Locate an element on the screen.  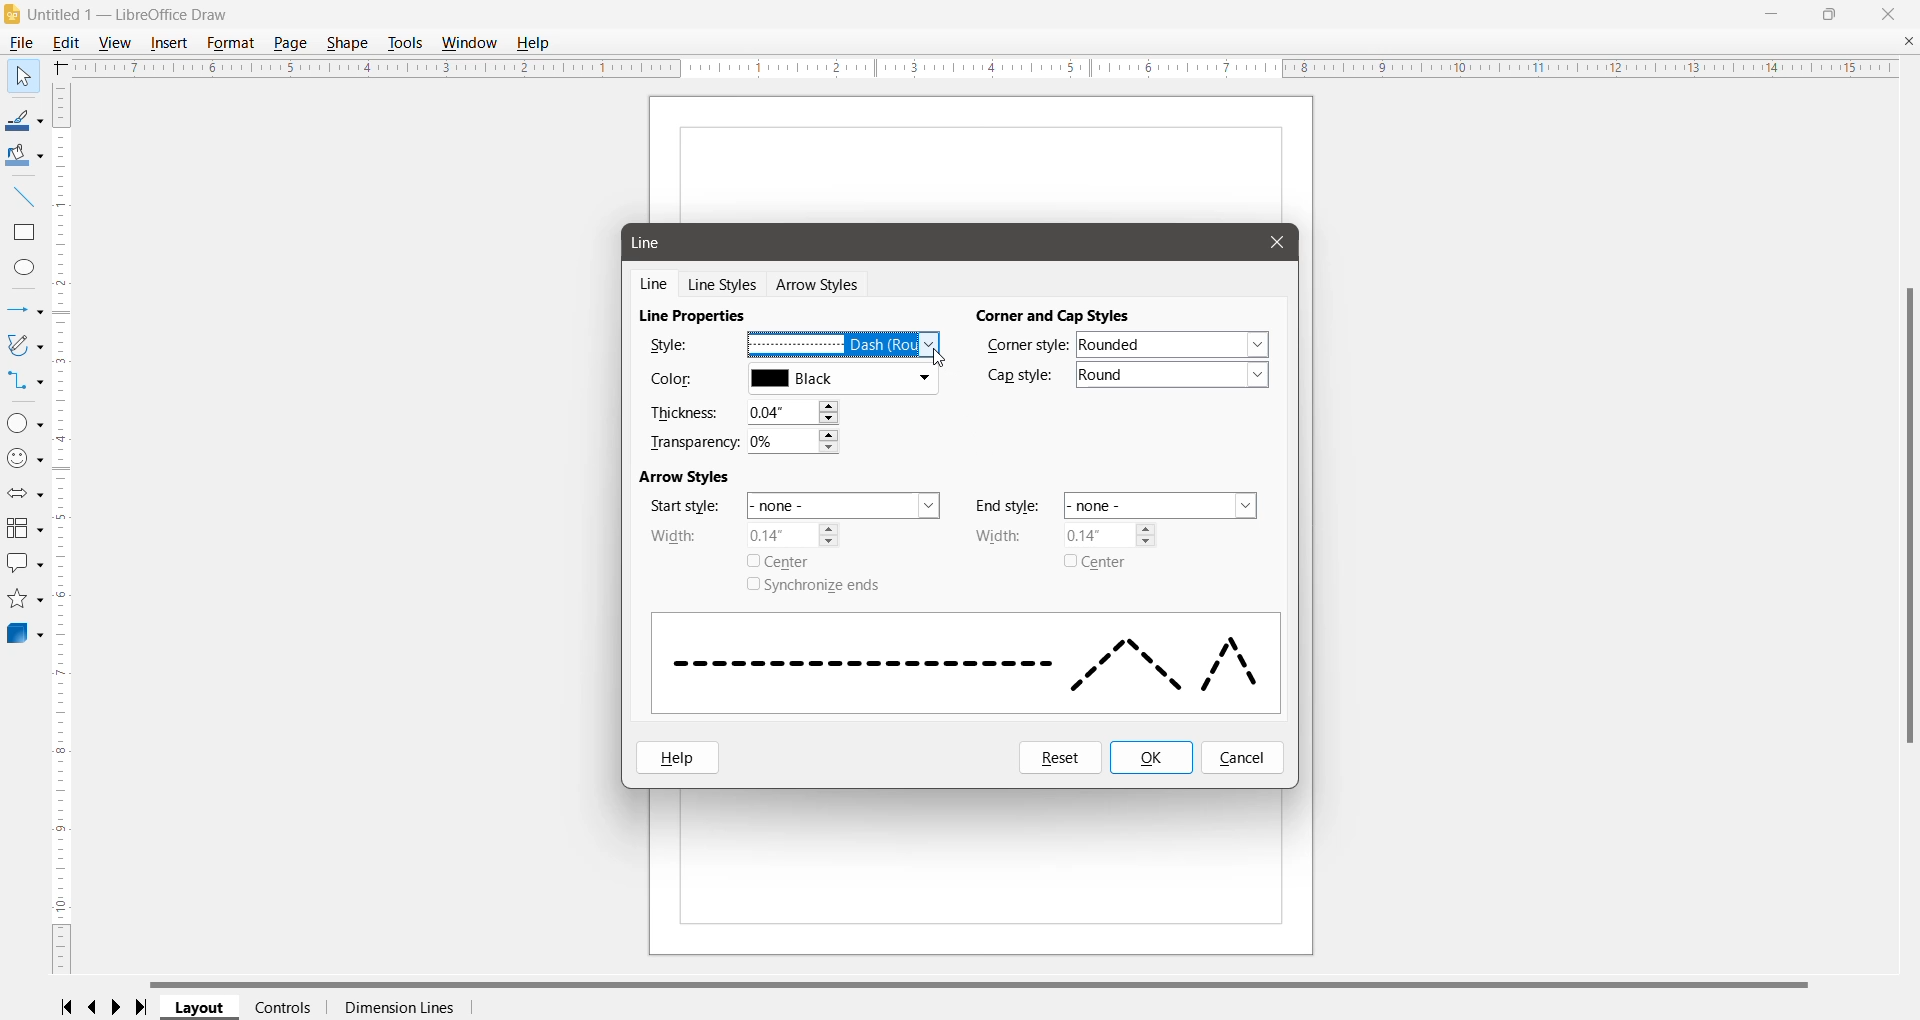
Shape is located at coordinates (349, 44).